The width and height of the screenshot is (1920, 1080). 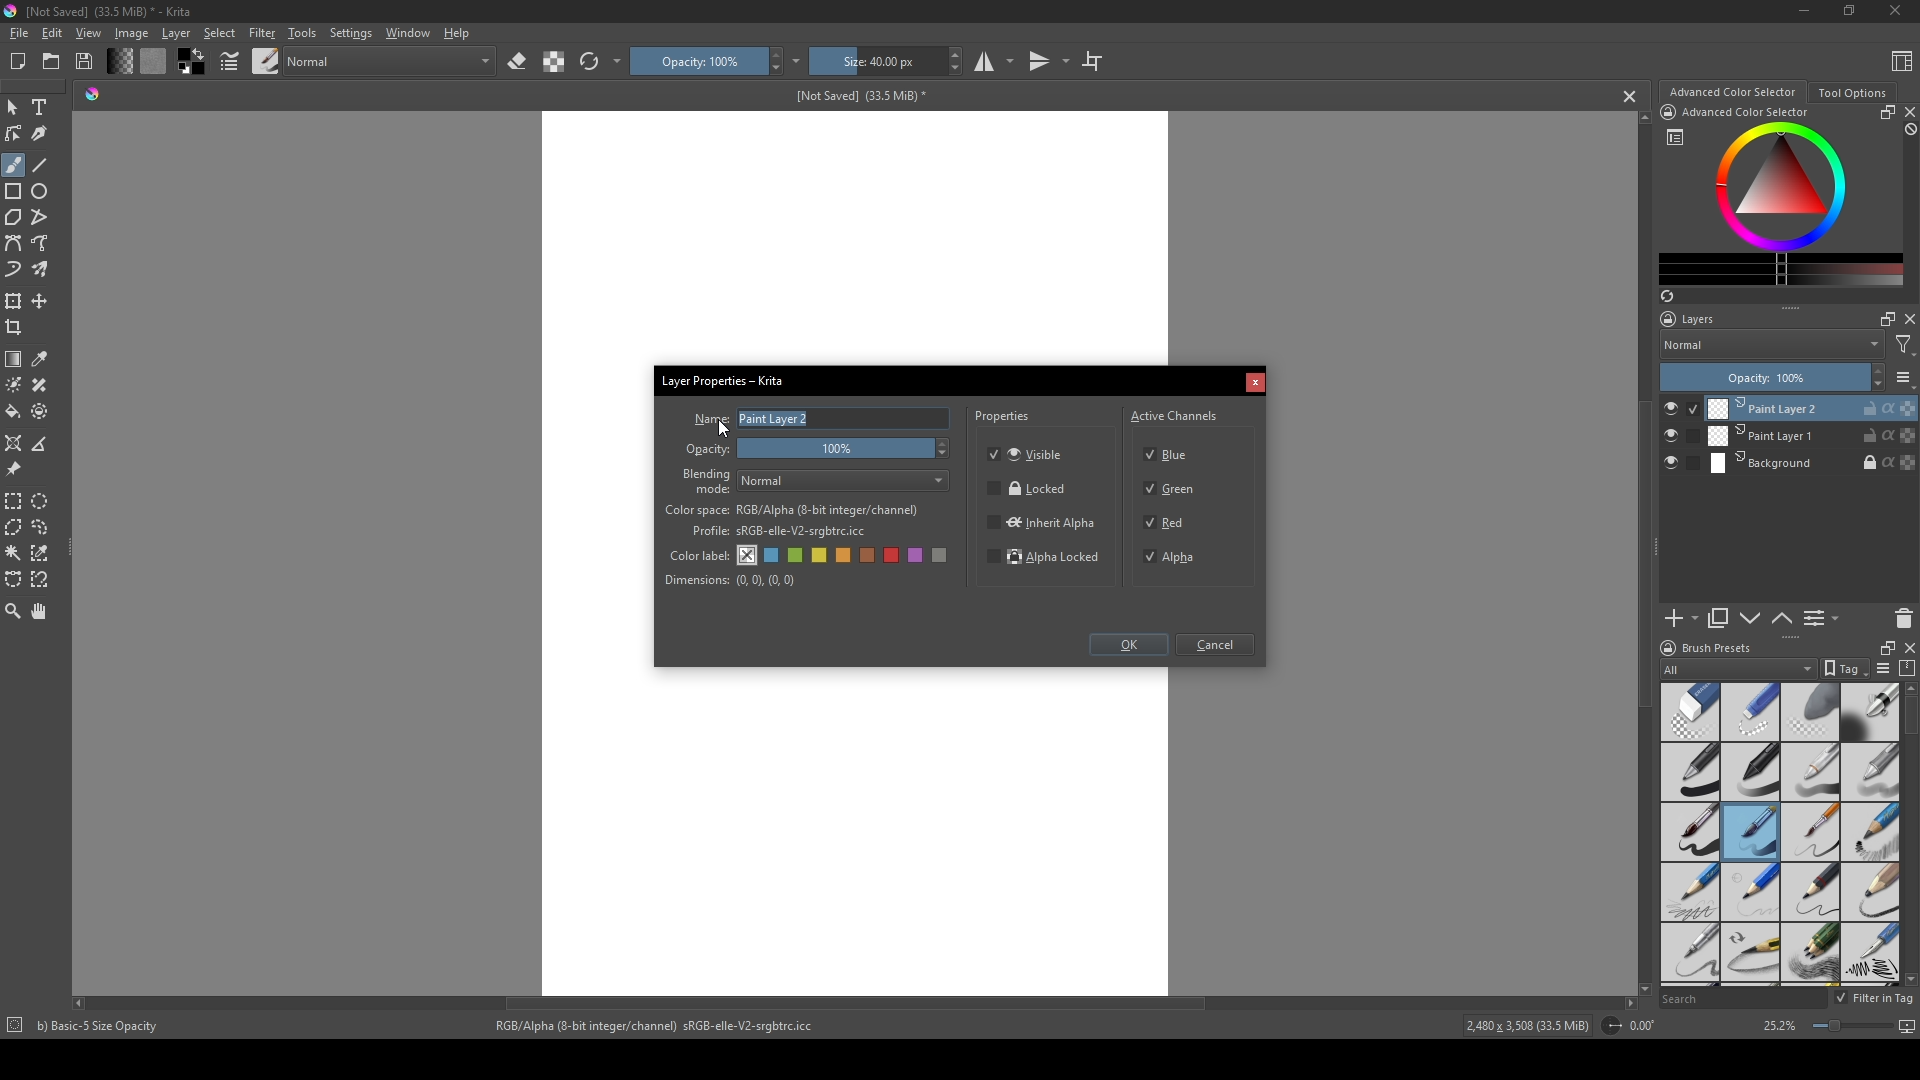 What do you see at coordinates (1666, 296) in the screenshot?
I see `refresh` at bounding box center [1666, 296].